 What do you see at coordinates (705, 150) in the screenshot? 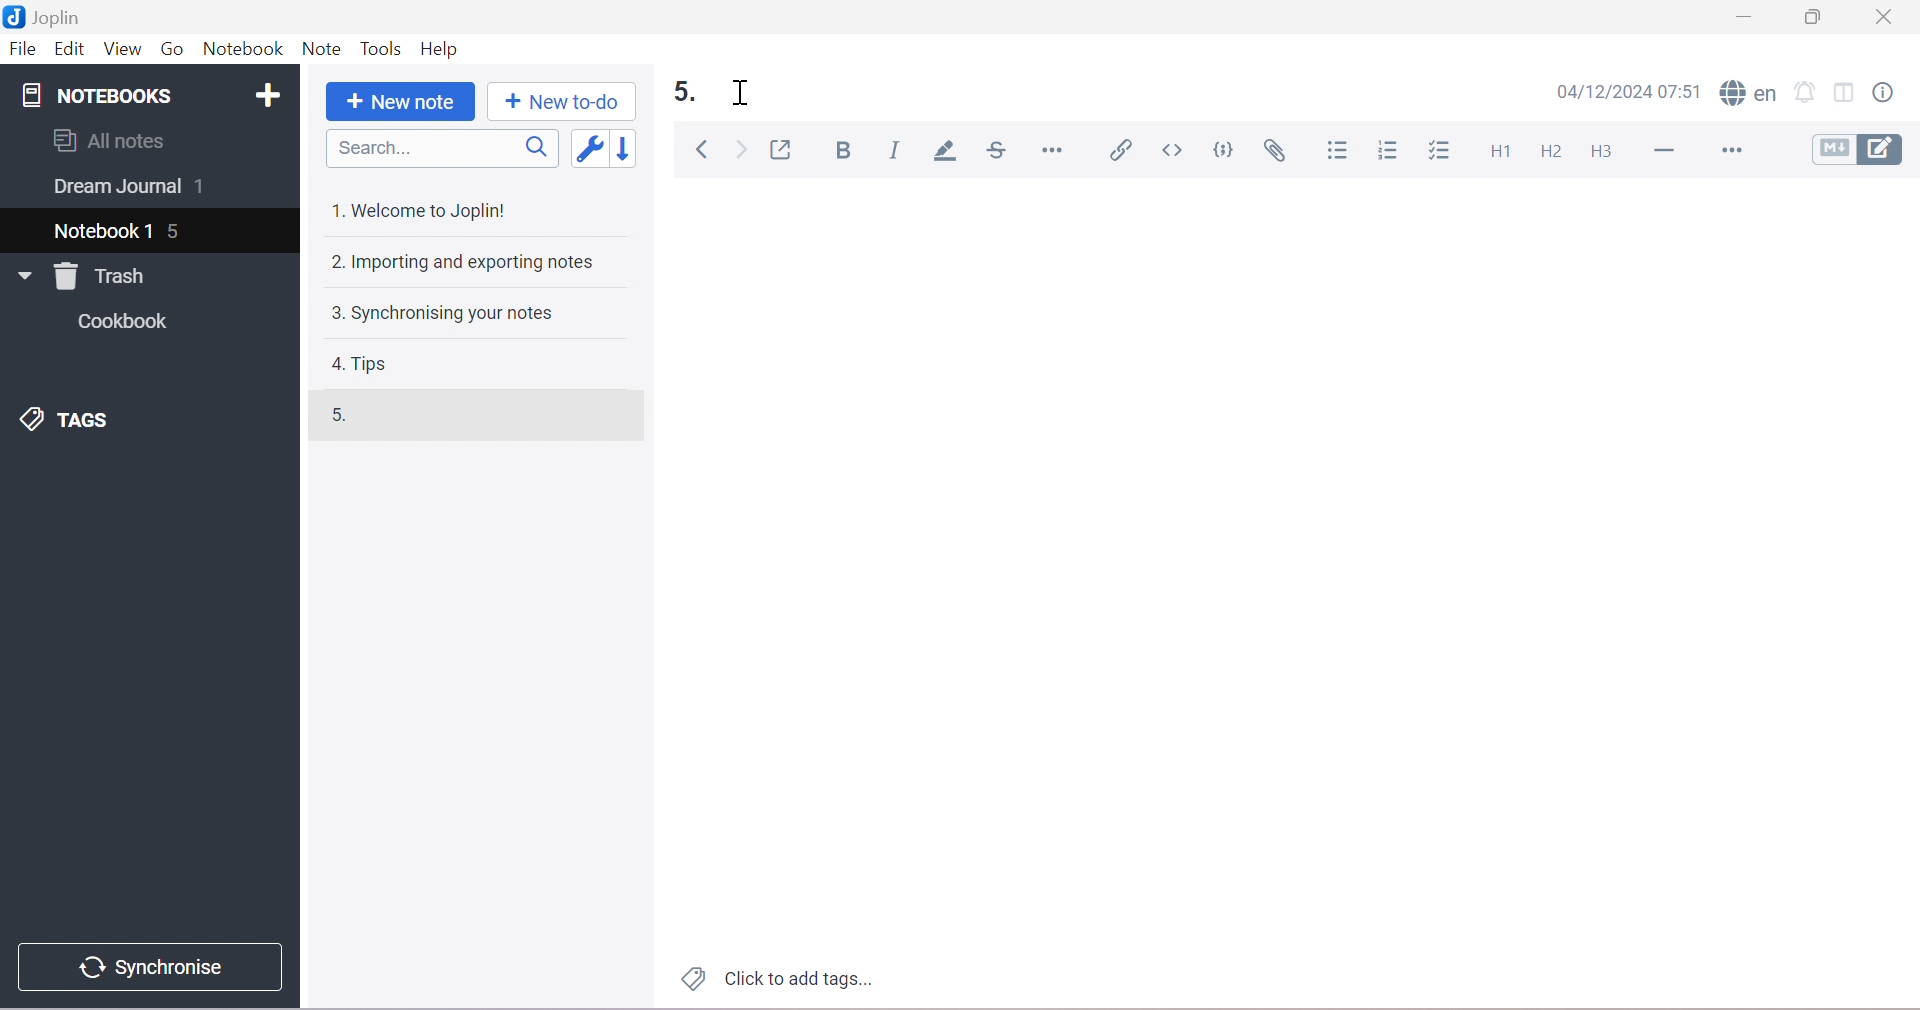
I see `Back` at bounding box center [705, 150].